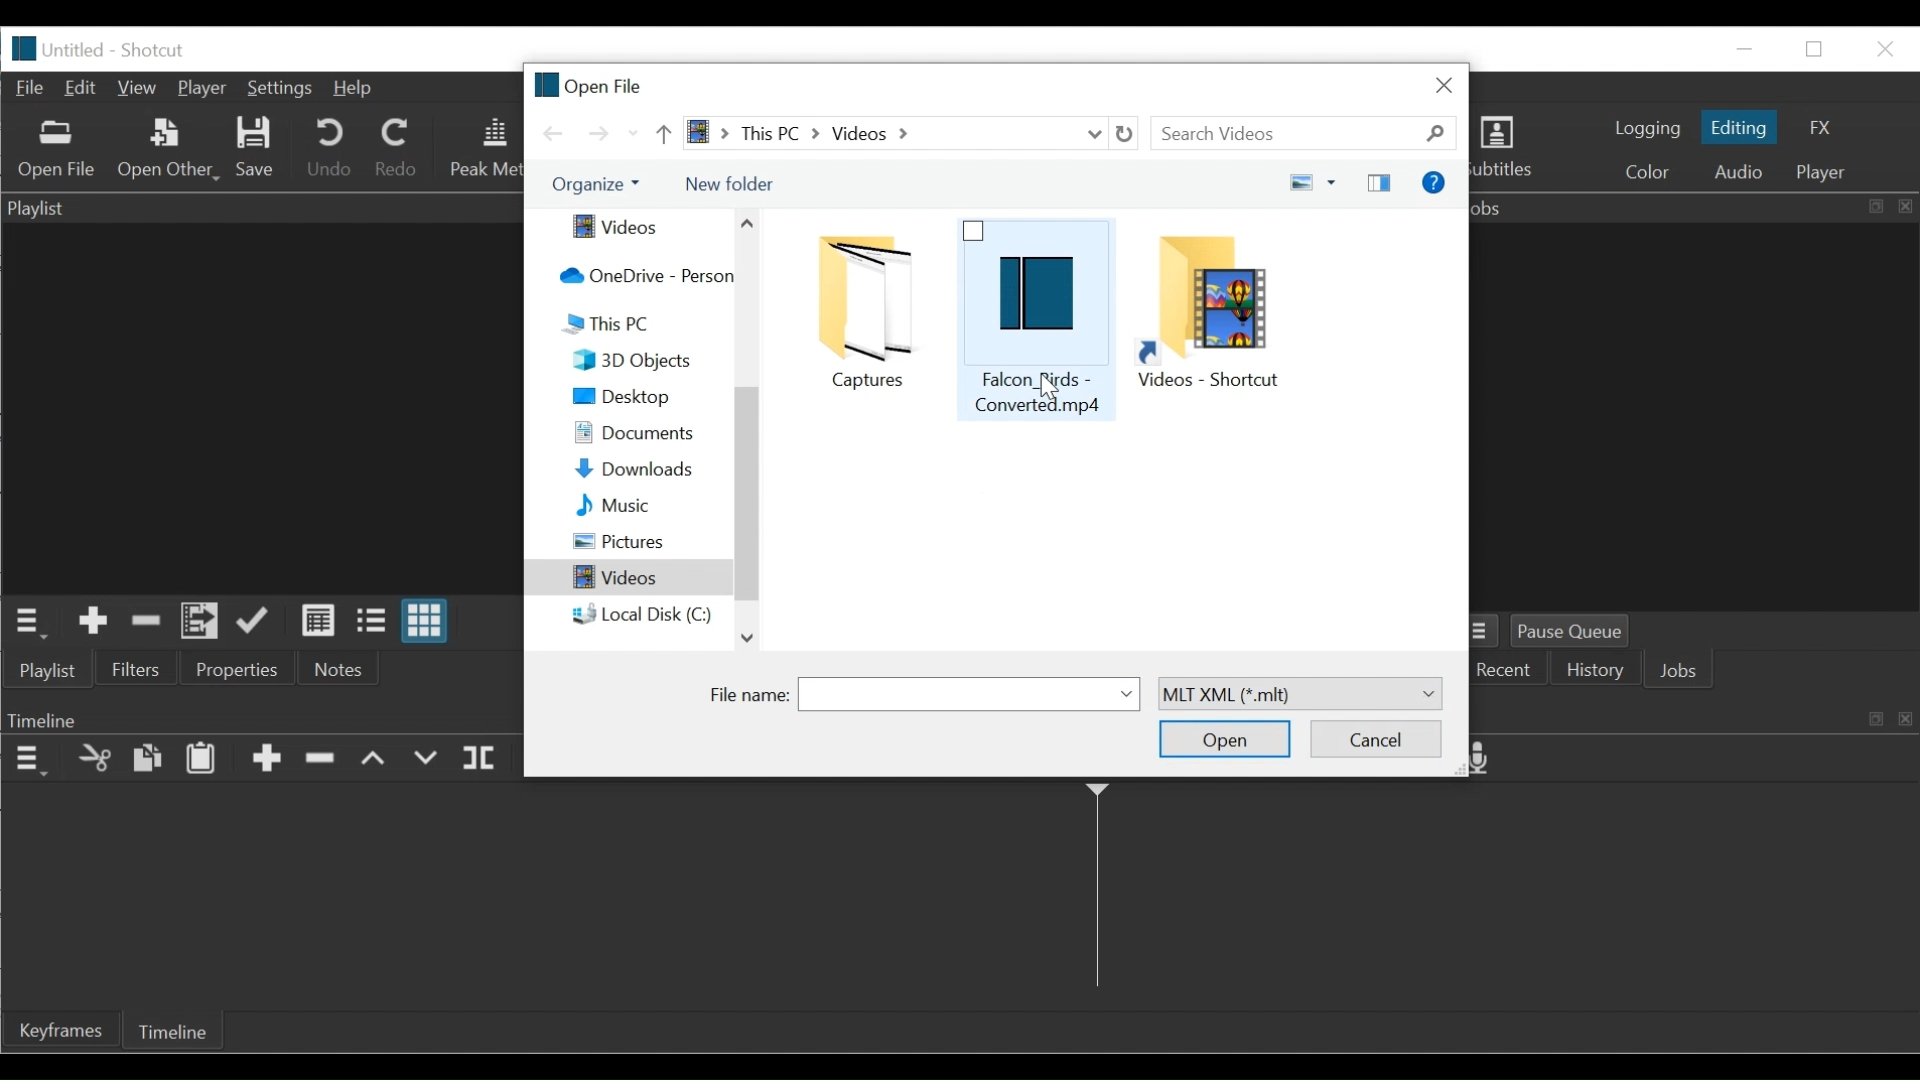 The image size is (1920, 1080). What do you see at coordinates (593, 185) in the screenshot?
I see `Organize` at bounding box center [593, 185].